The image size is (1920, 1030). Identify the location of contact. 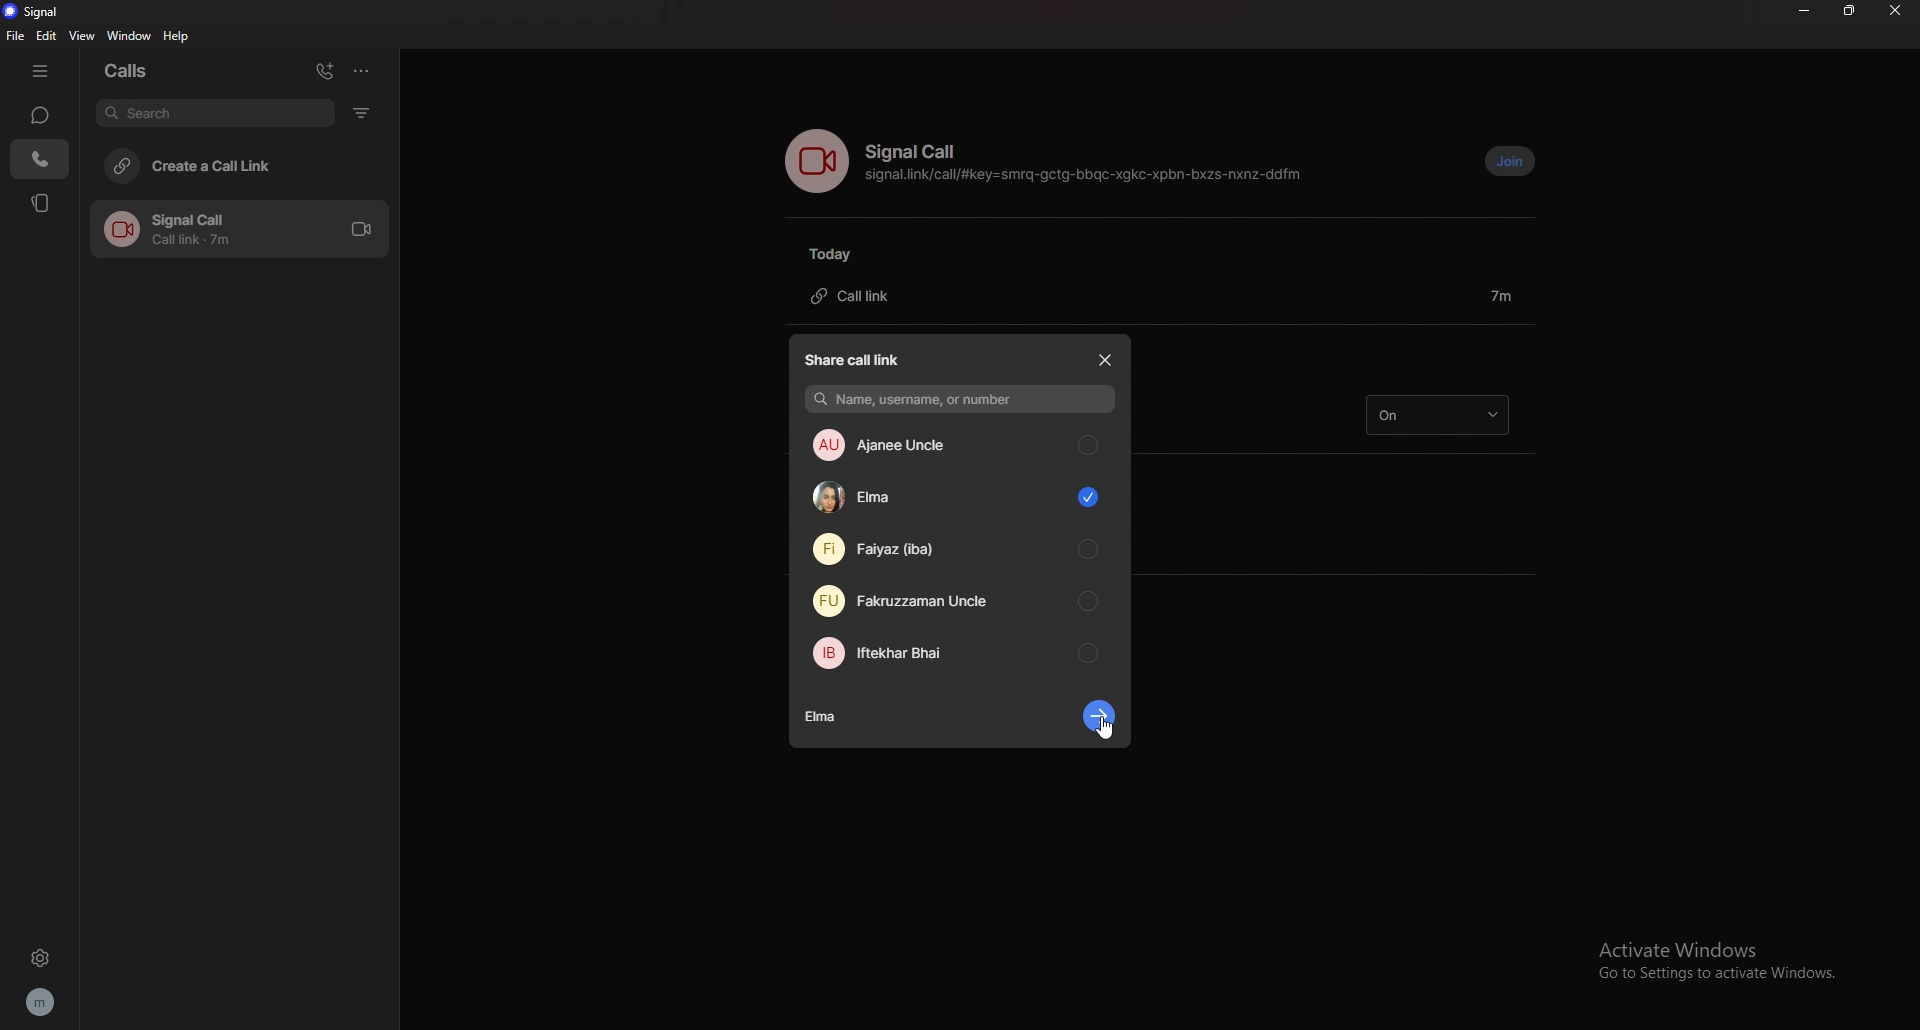
(957, 446).